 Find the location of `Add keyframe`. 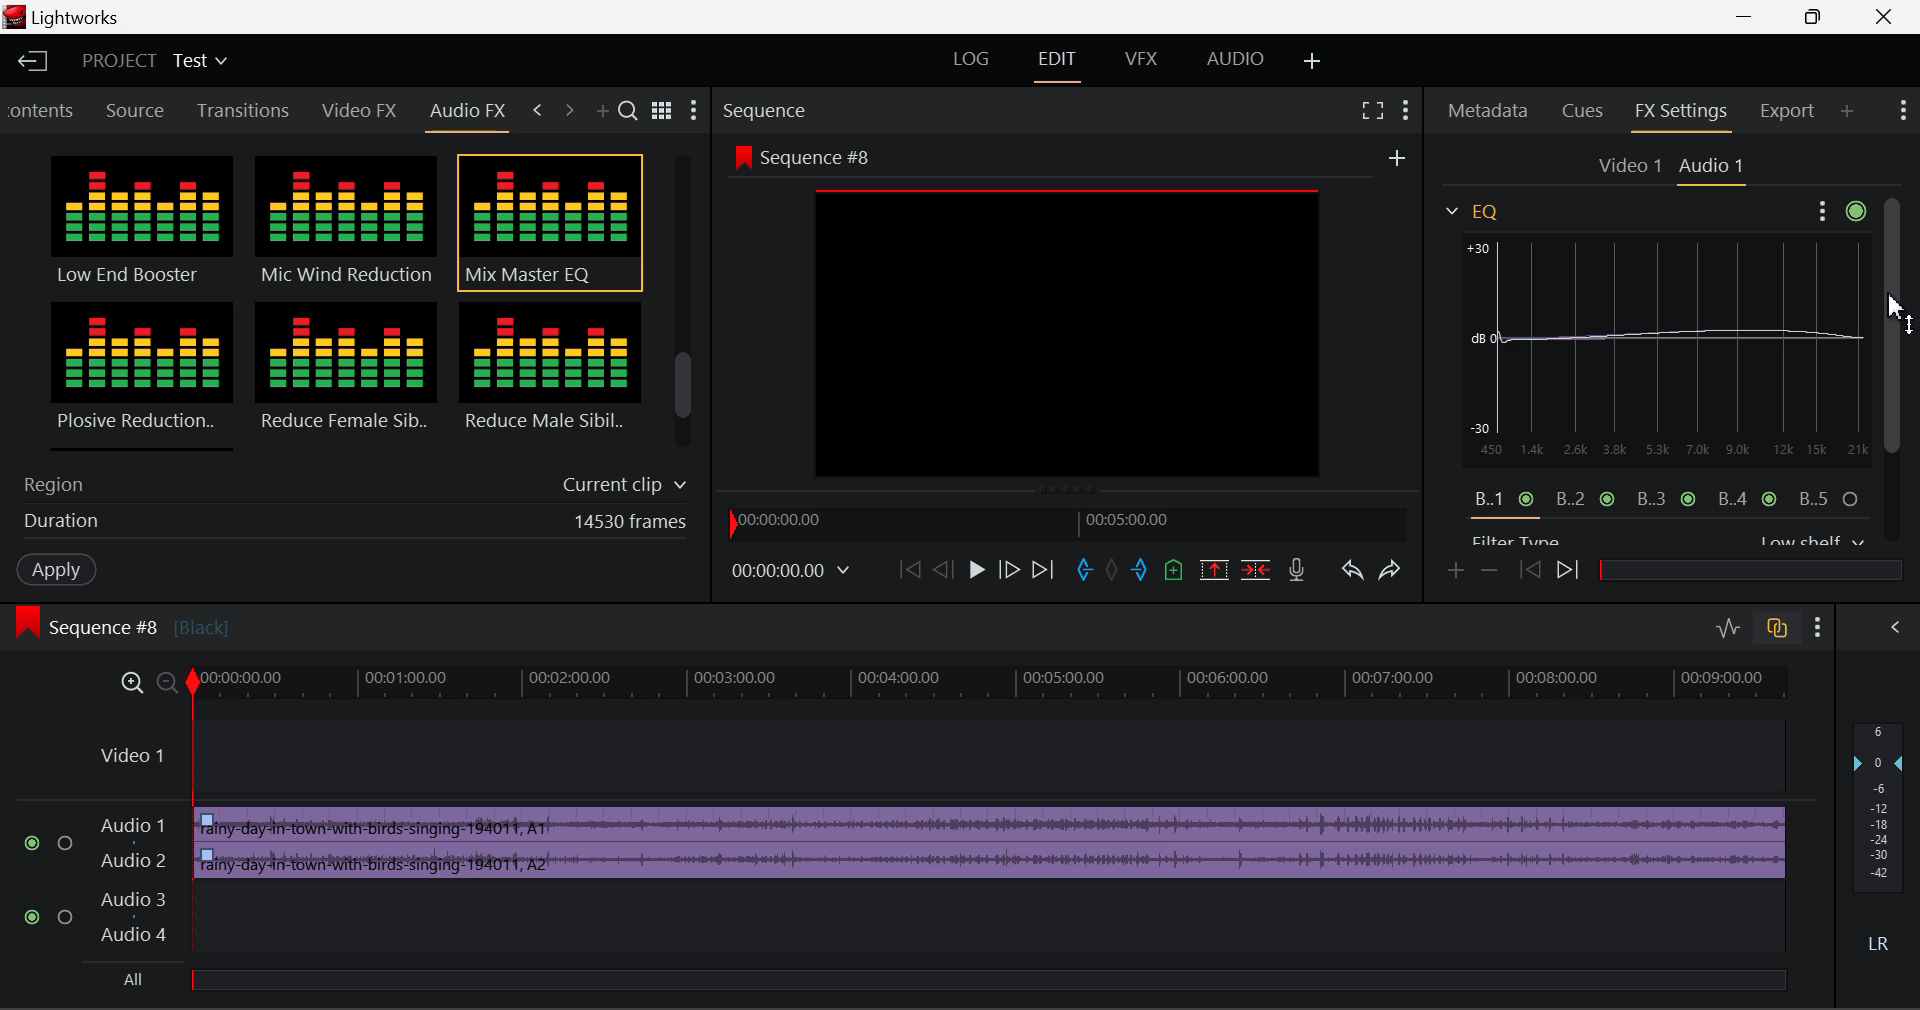

Add keyframe is located at coordinates (1452, 574).